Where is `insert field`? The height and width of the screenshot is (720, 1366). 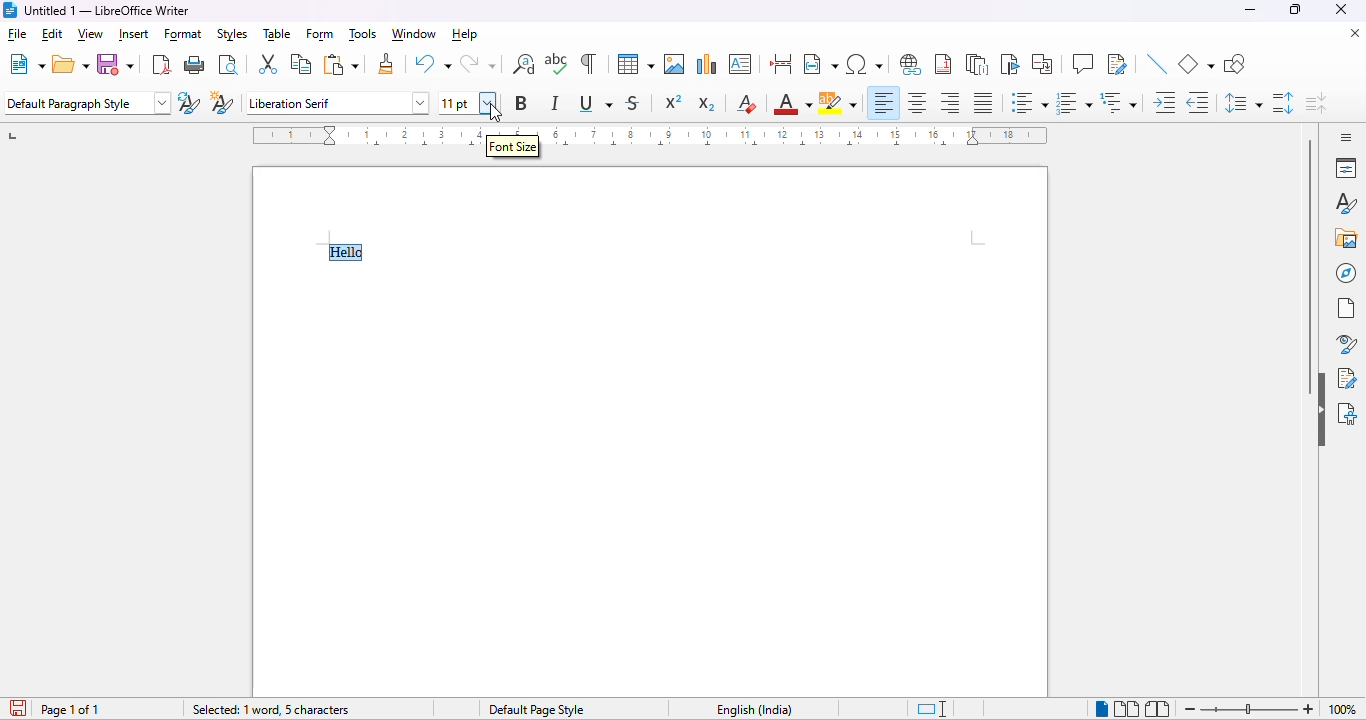 insert field is located at coordinates (820, 64).